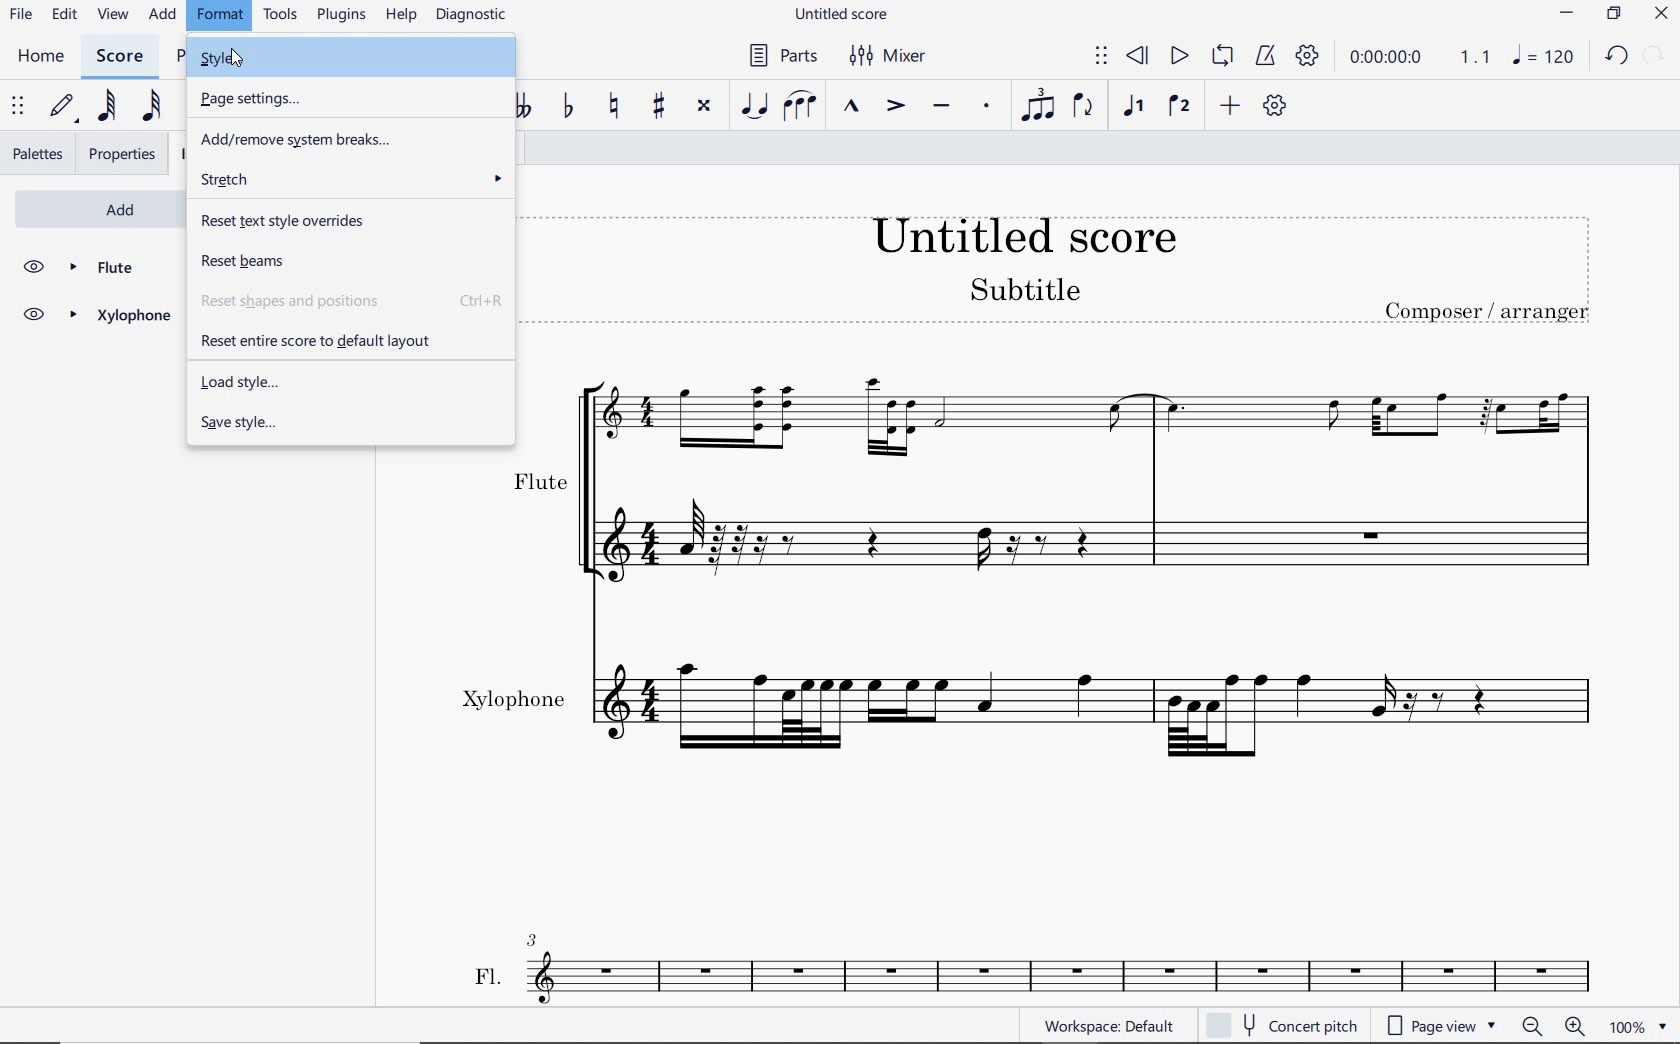 The image size is (1680, 1044). I want to click on save style, so click(348, 426).